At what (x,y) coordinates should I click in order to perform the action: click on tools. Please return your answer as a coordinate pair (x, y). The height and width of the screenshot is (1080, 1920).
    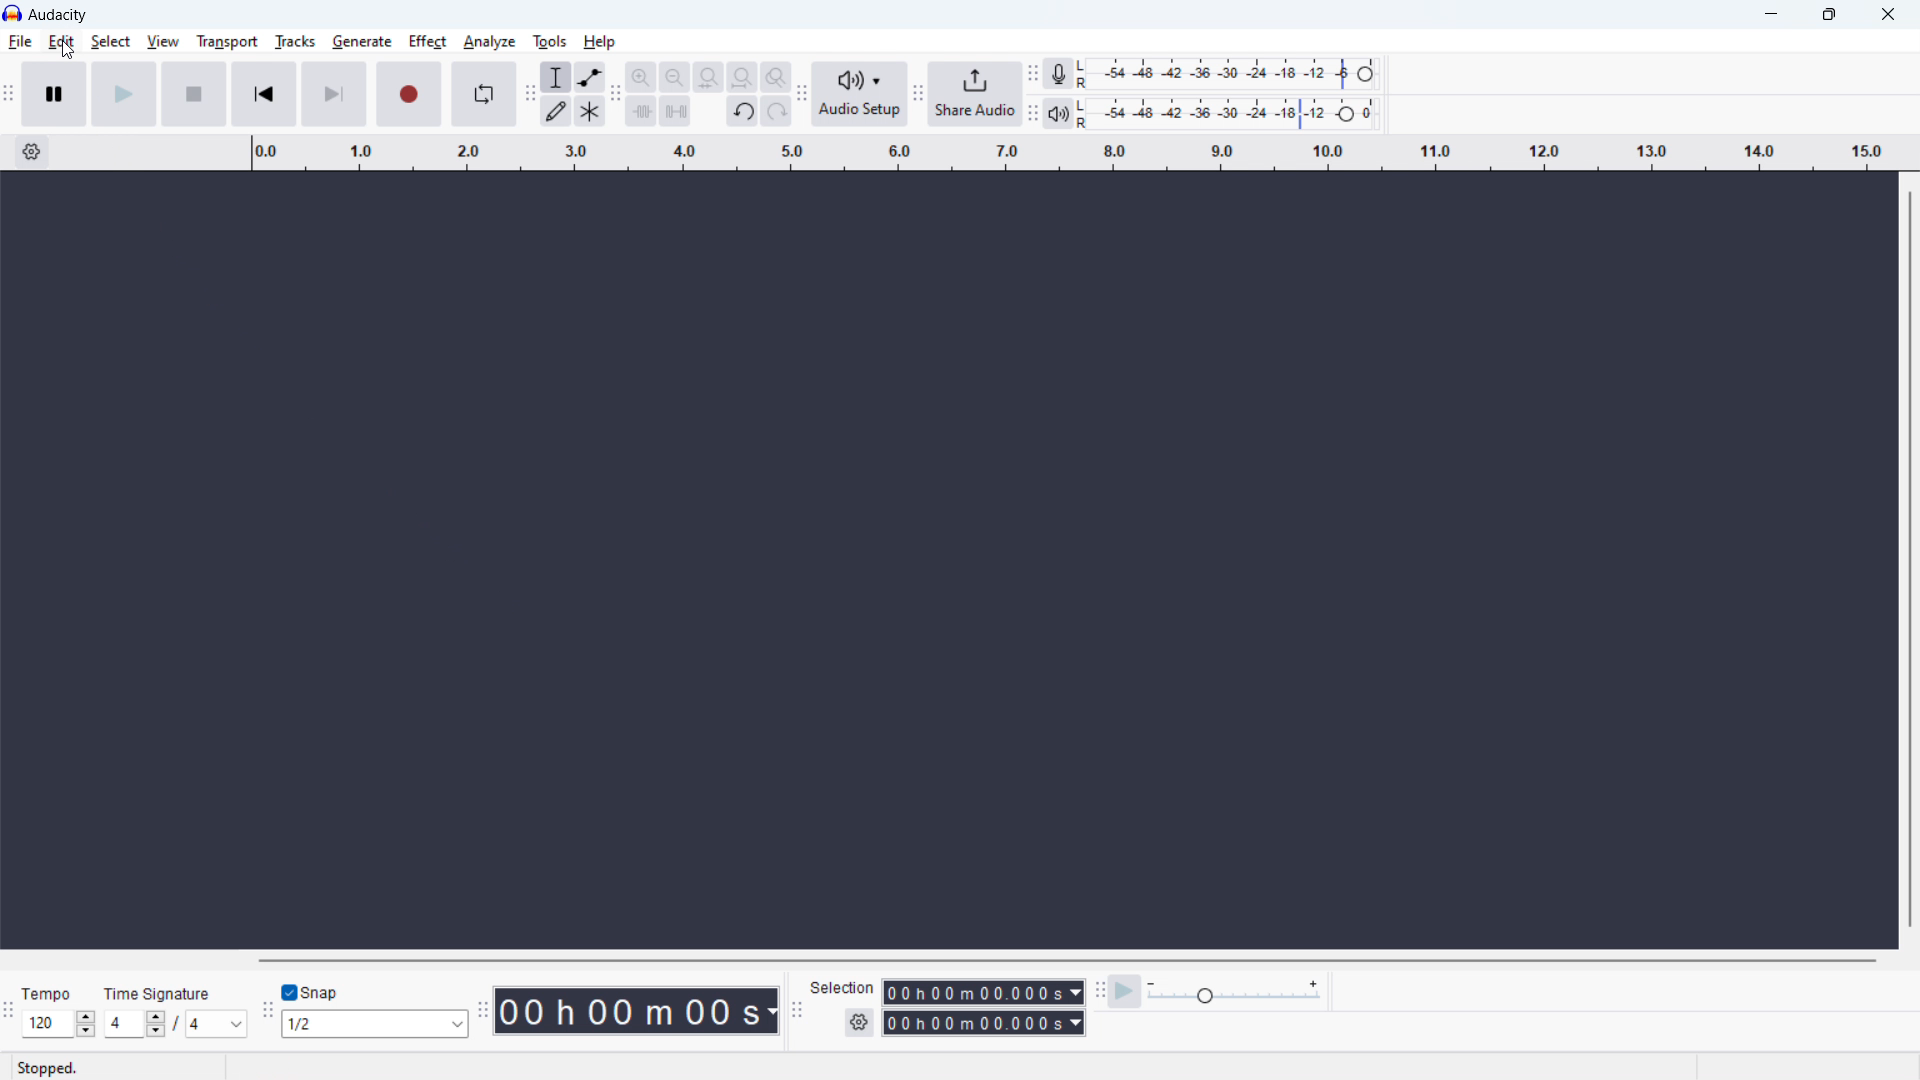
    Looking at the image, I should click on (548, 40).